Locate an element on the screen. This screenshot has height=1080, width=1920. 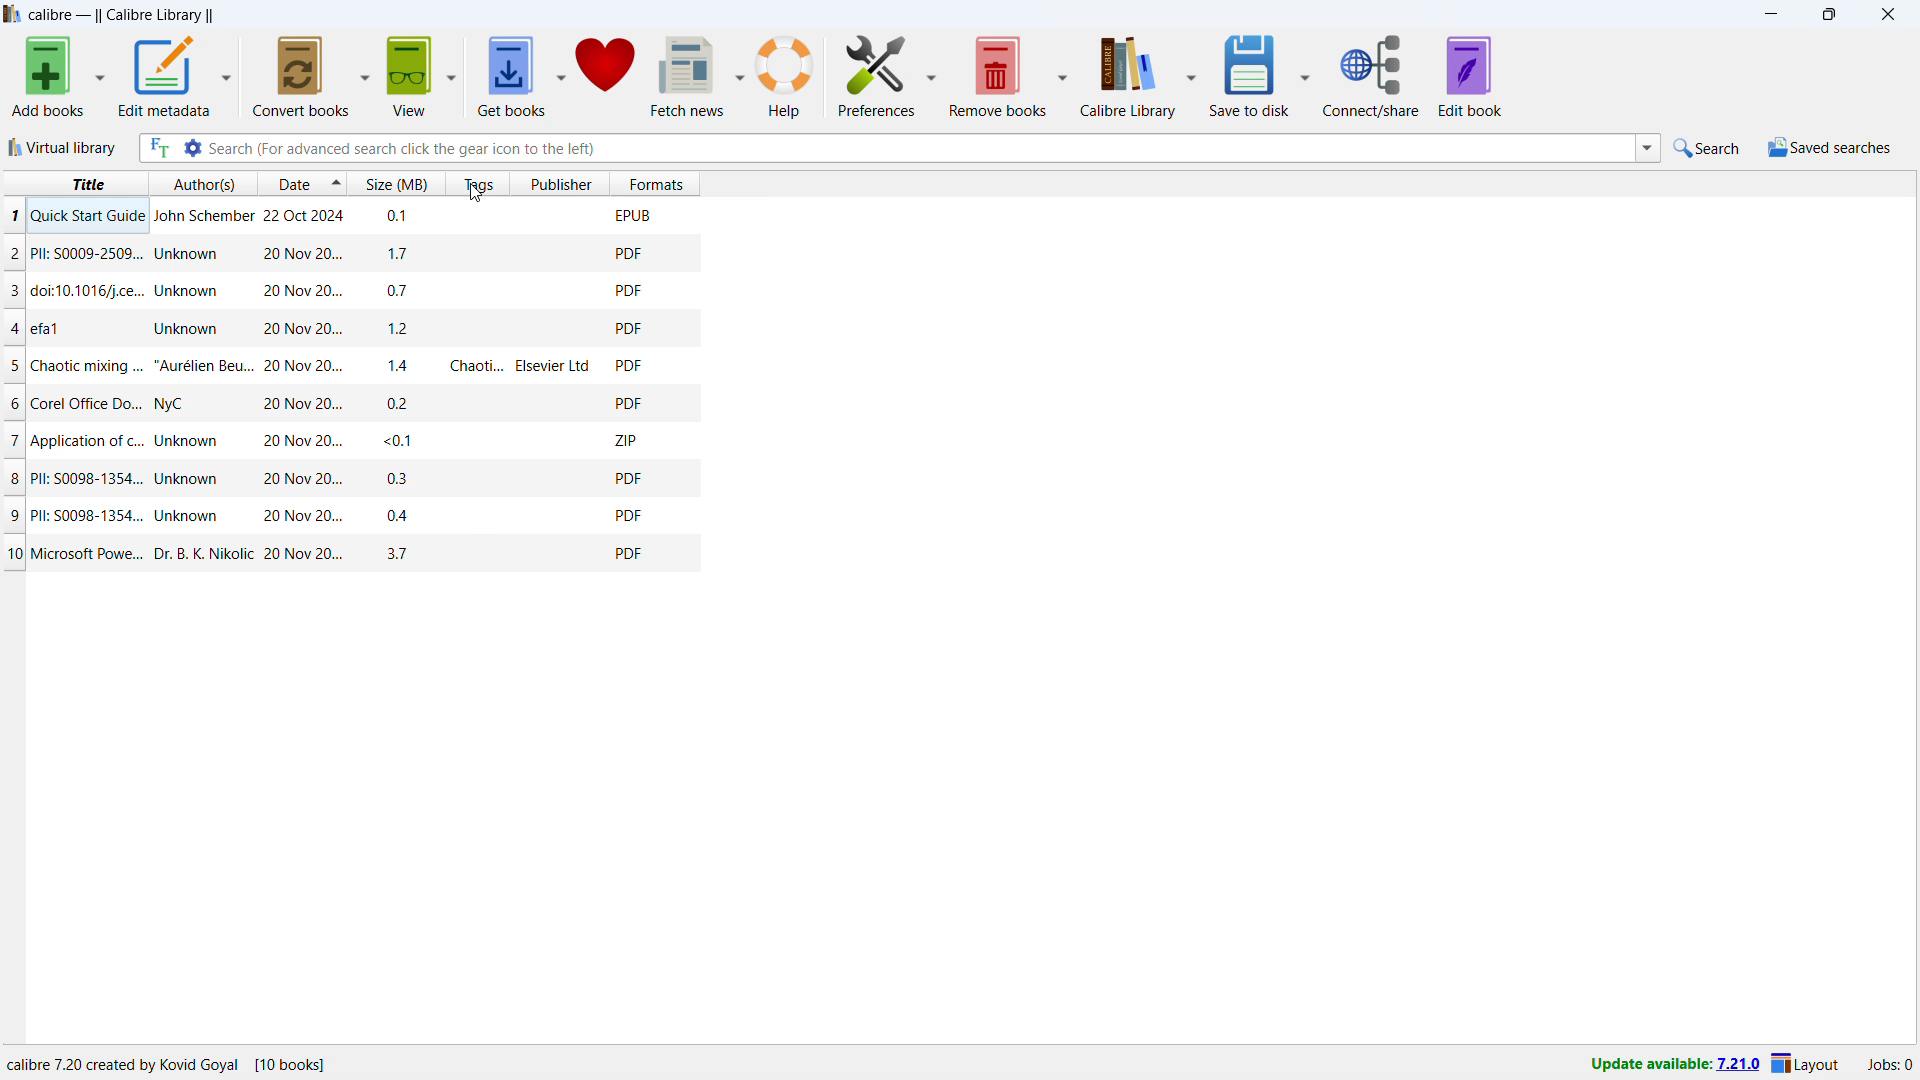
sort by formats is located at coordinates (656, 183).